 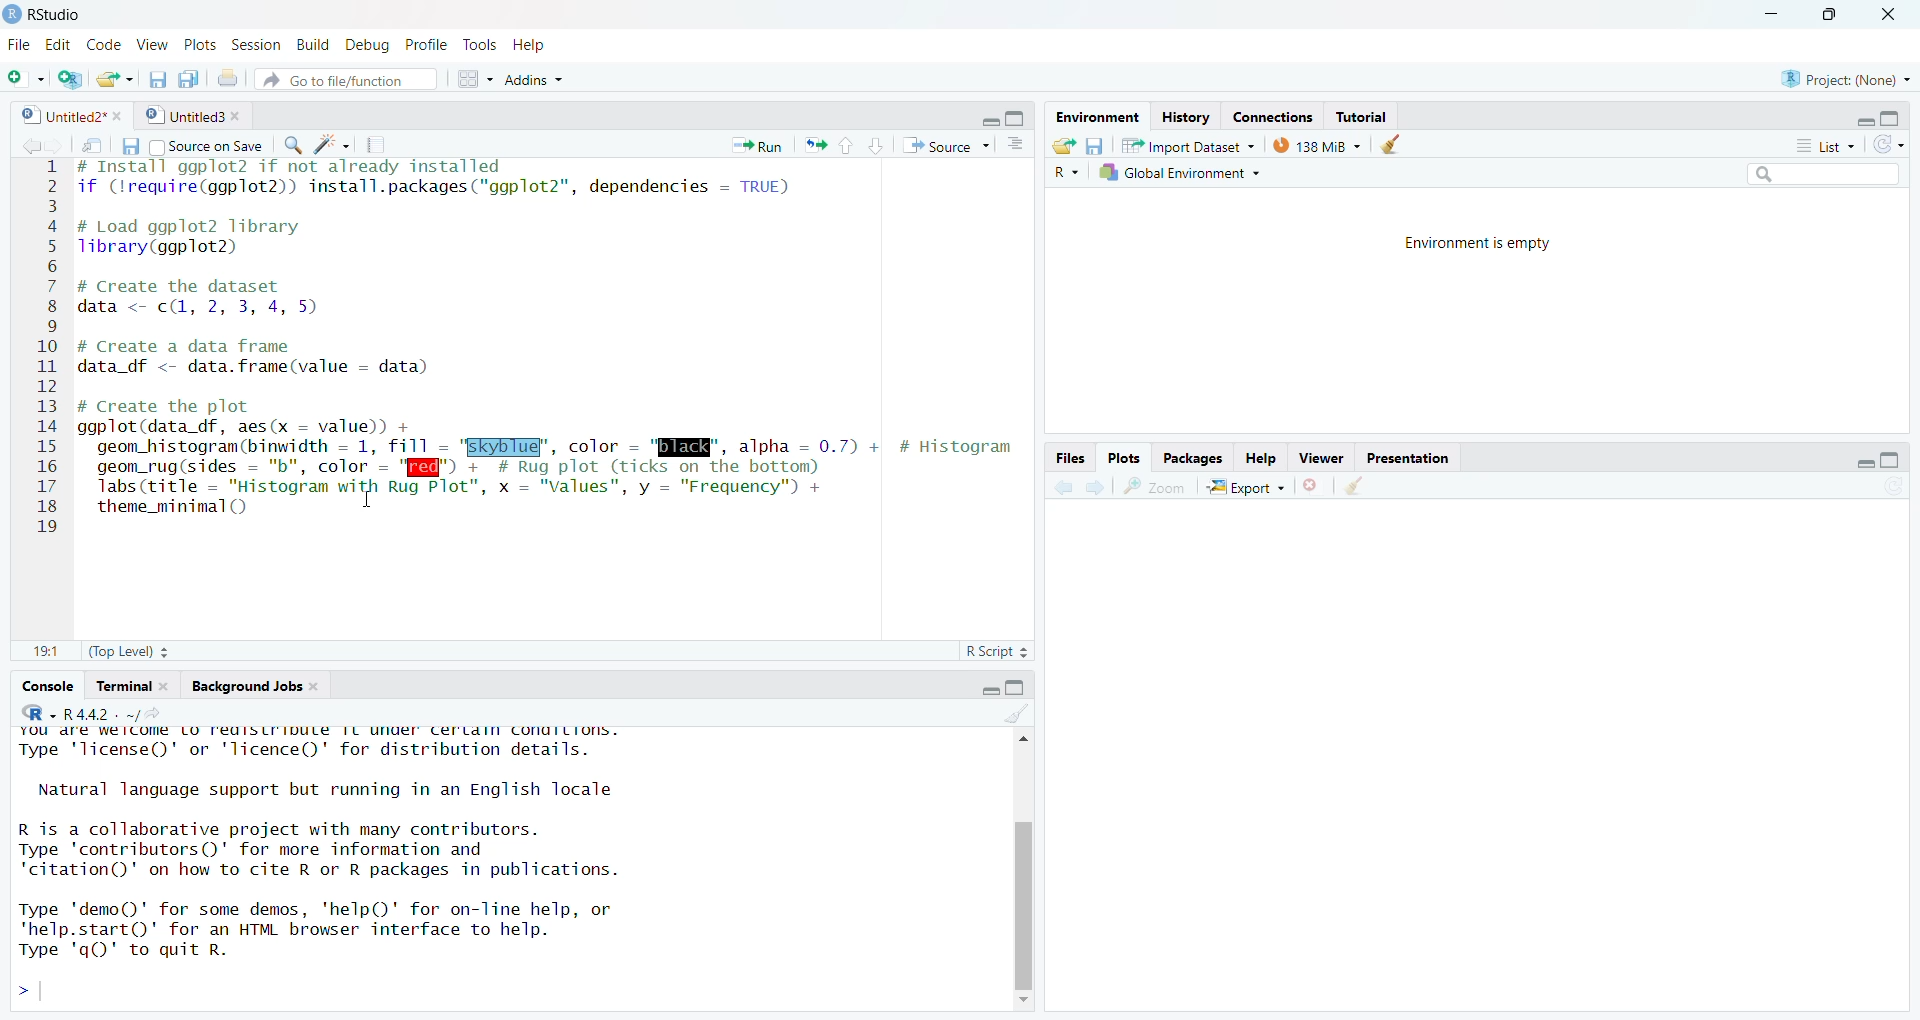 I want to click on (Top Level) +, so click(x=137, y=650).